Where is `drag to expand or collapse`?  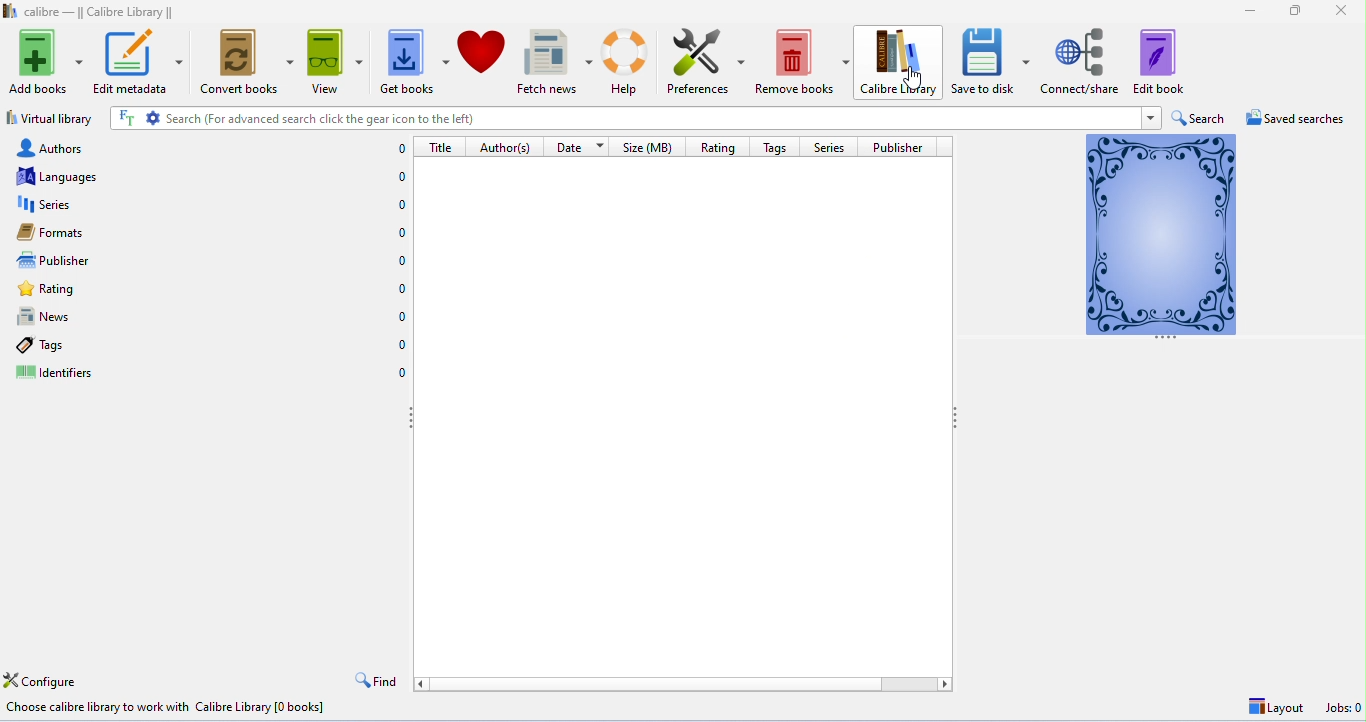 drag to expand or collapse is located at coordinates (958, 418).